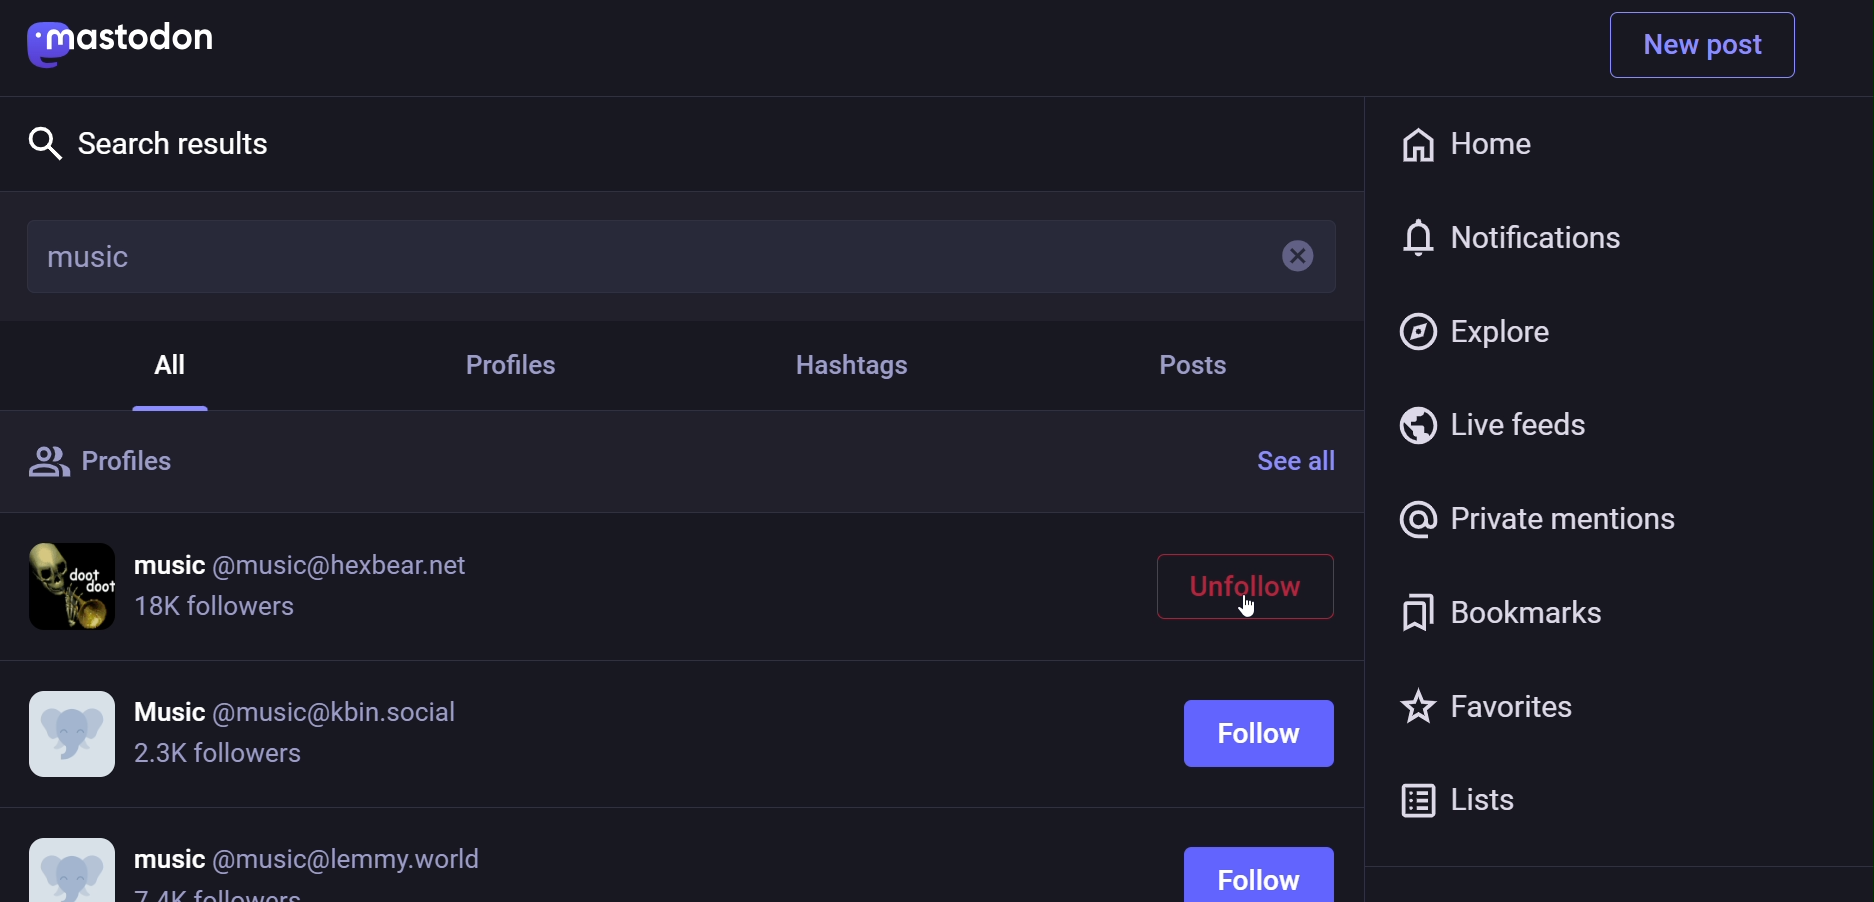  Describe the element at coordinates (156, 141) in the screenshot. I see `explore` at that location.